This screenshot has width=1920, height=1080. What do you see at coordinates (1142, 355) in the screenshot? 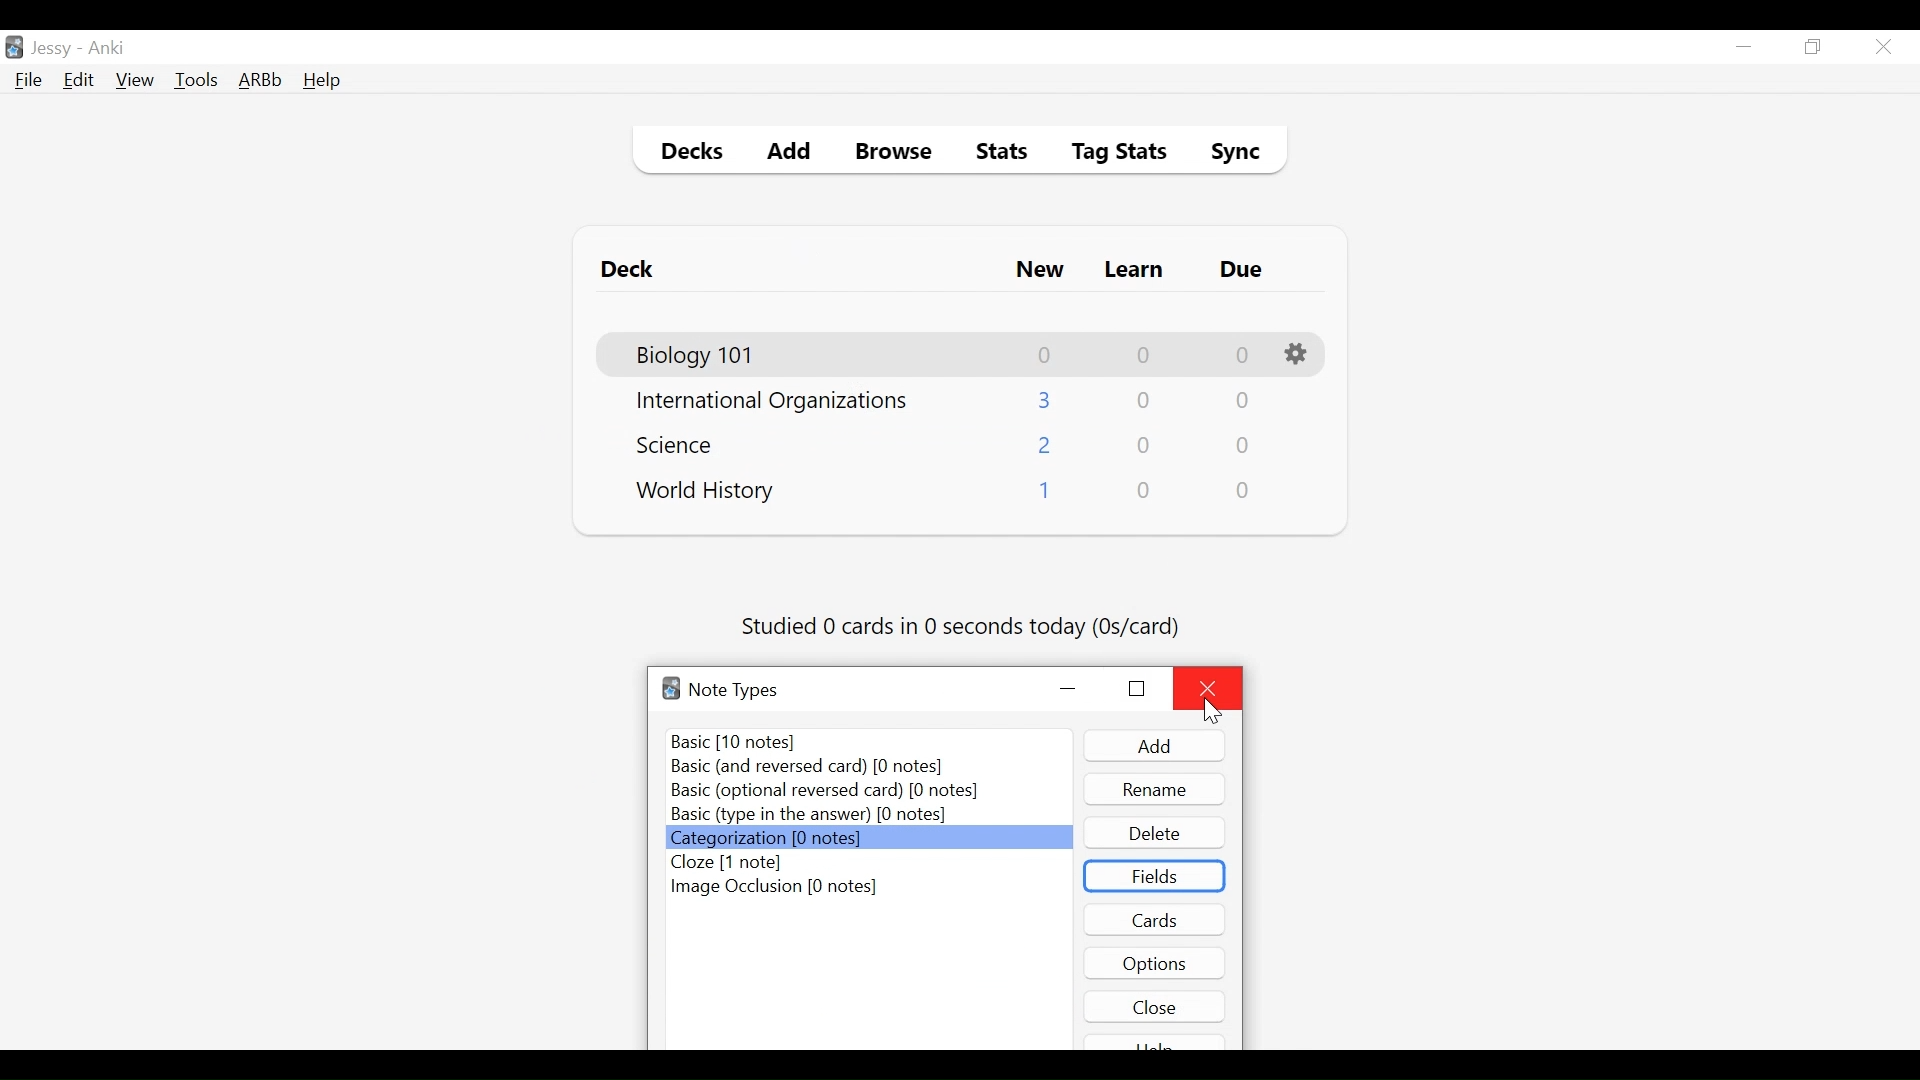
I see `Learn Card Count` at bounding box center [1142, 355].